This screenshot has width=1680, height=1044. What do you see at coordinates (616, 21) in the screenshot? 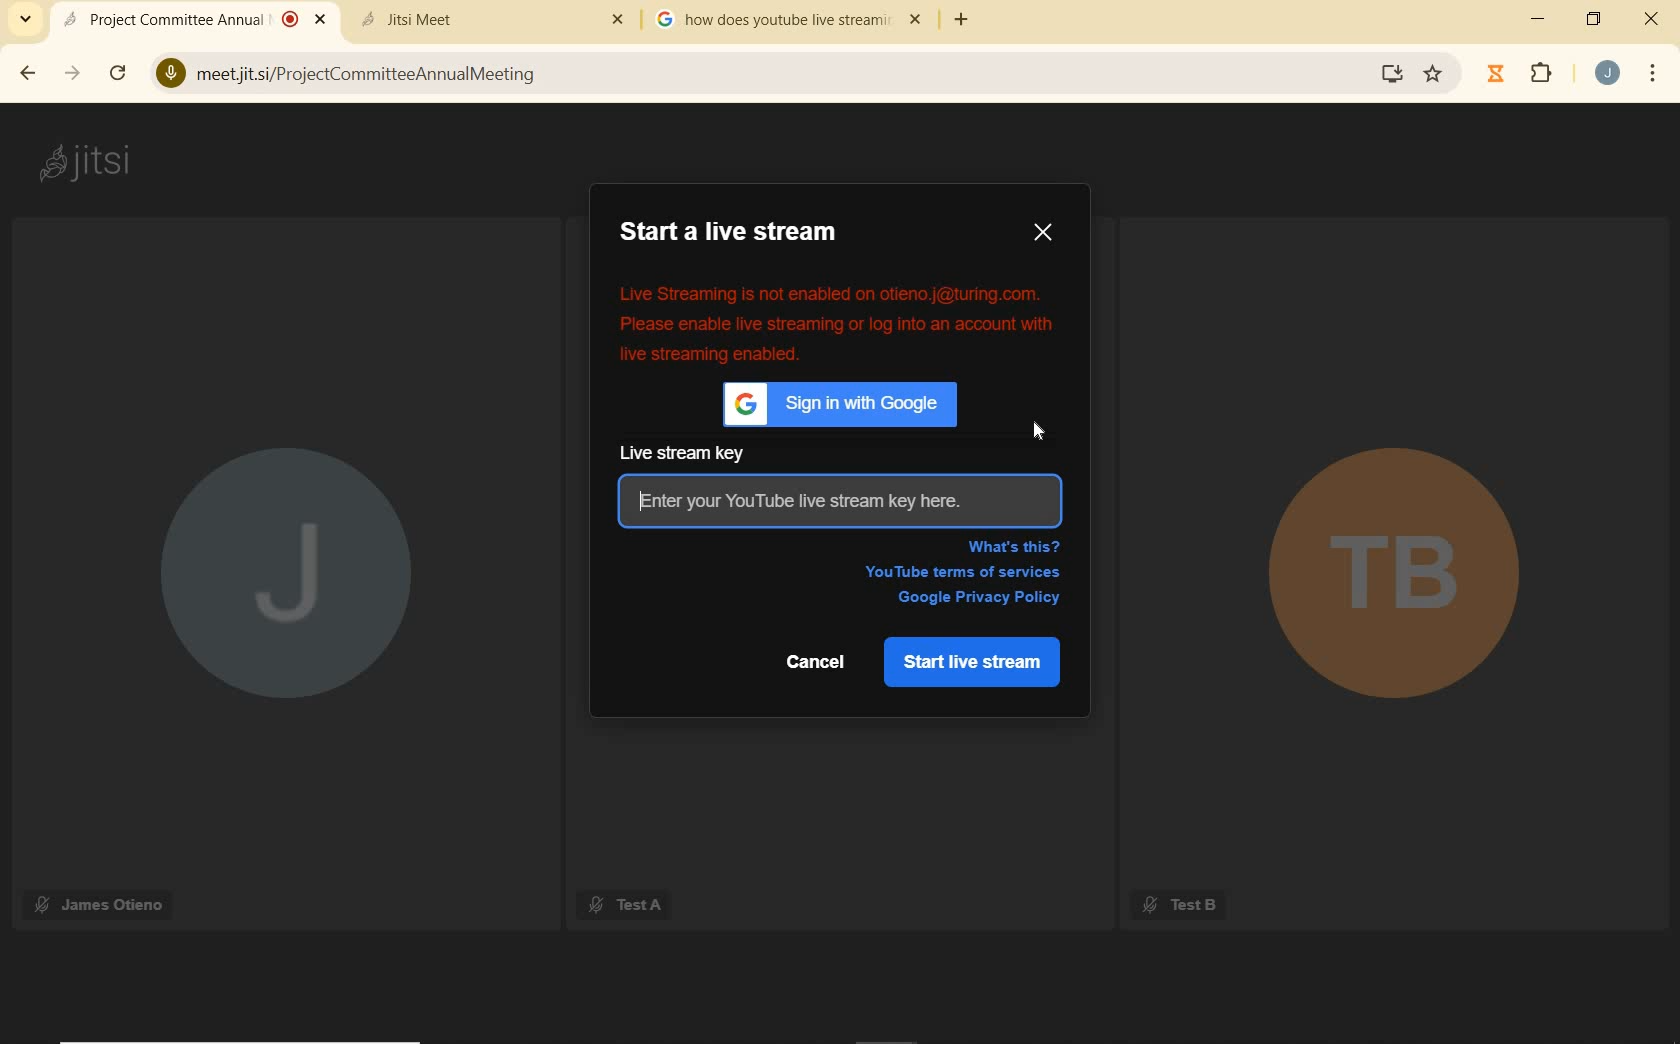
I see `` at bounding box center [616, 21].